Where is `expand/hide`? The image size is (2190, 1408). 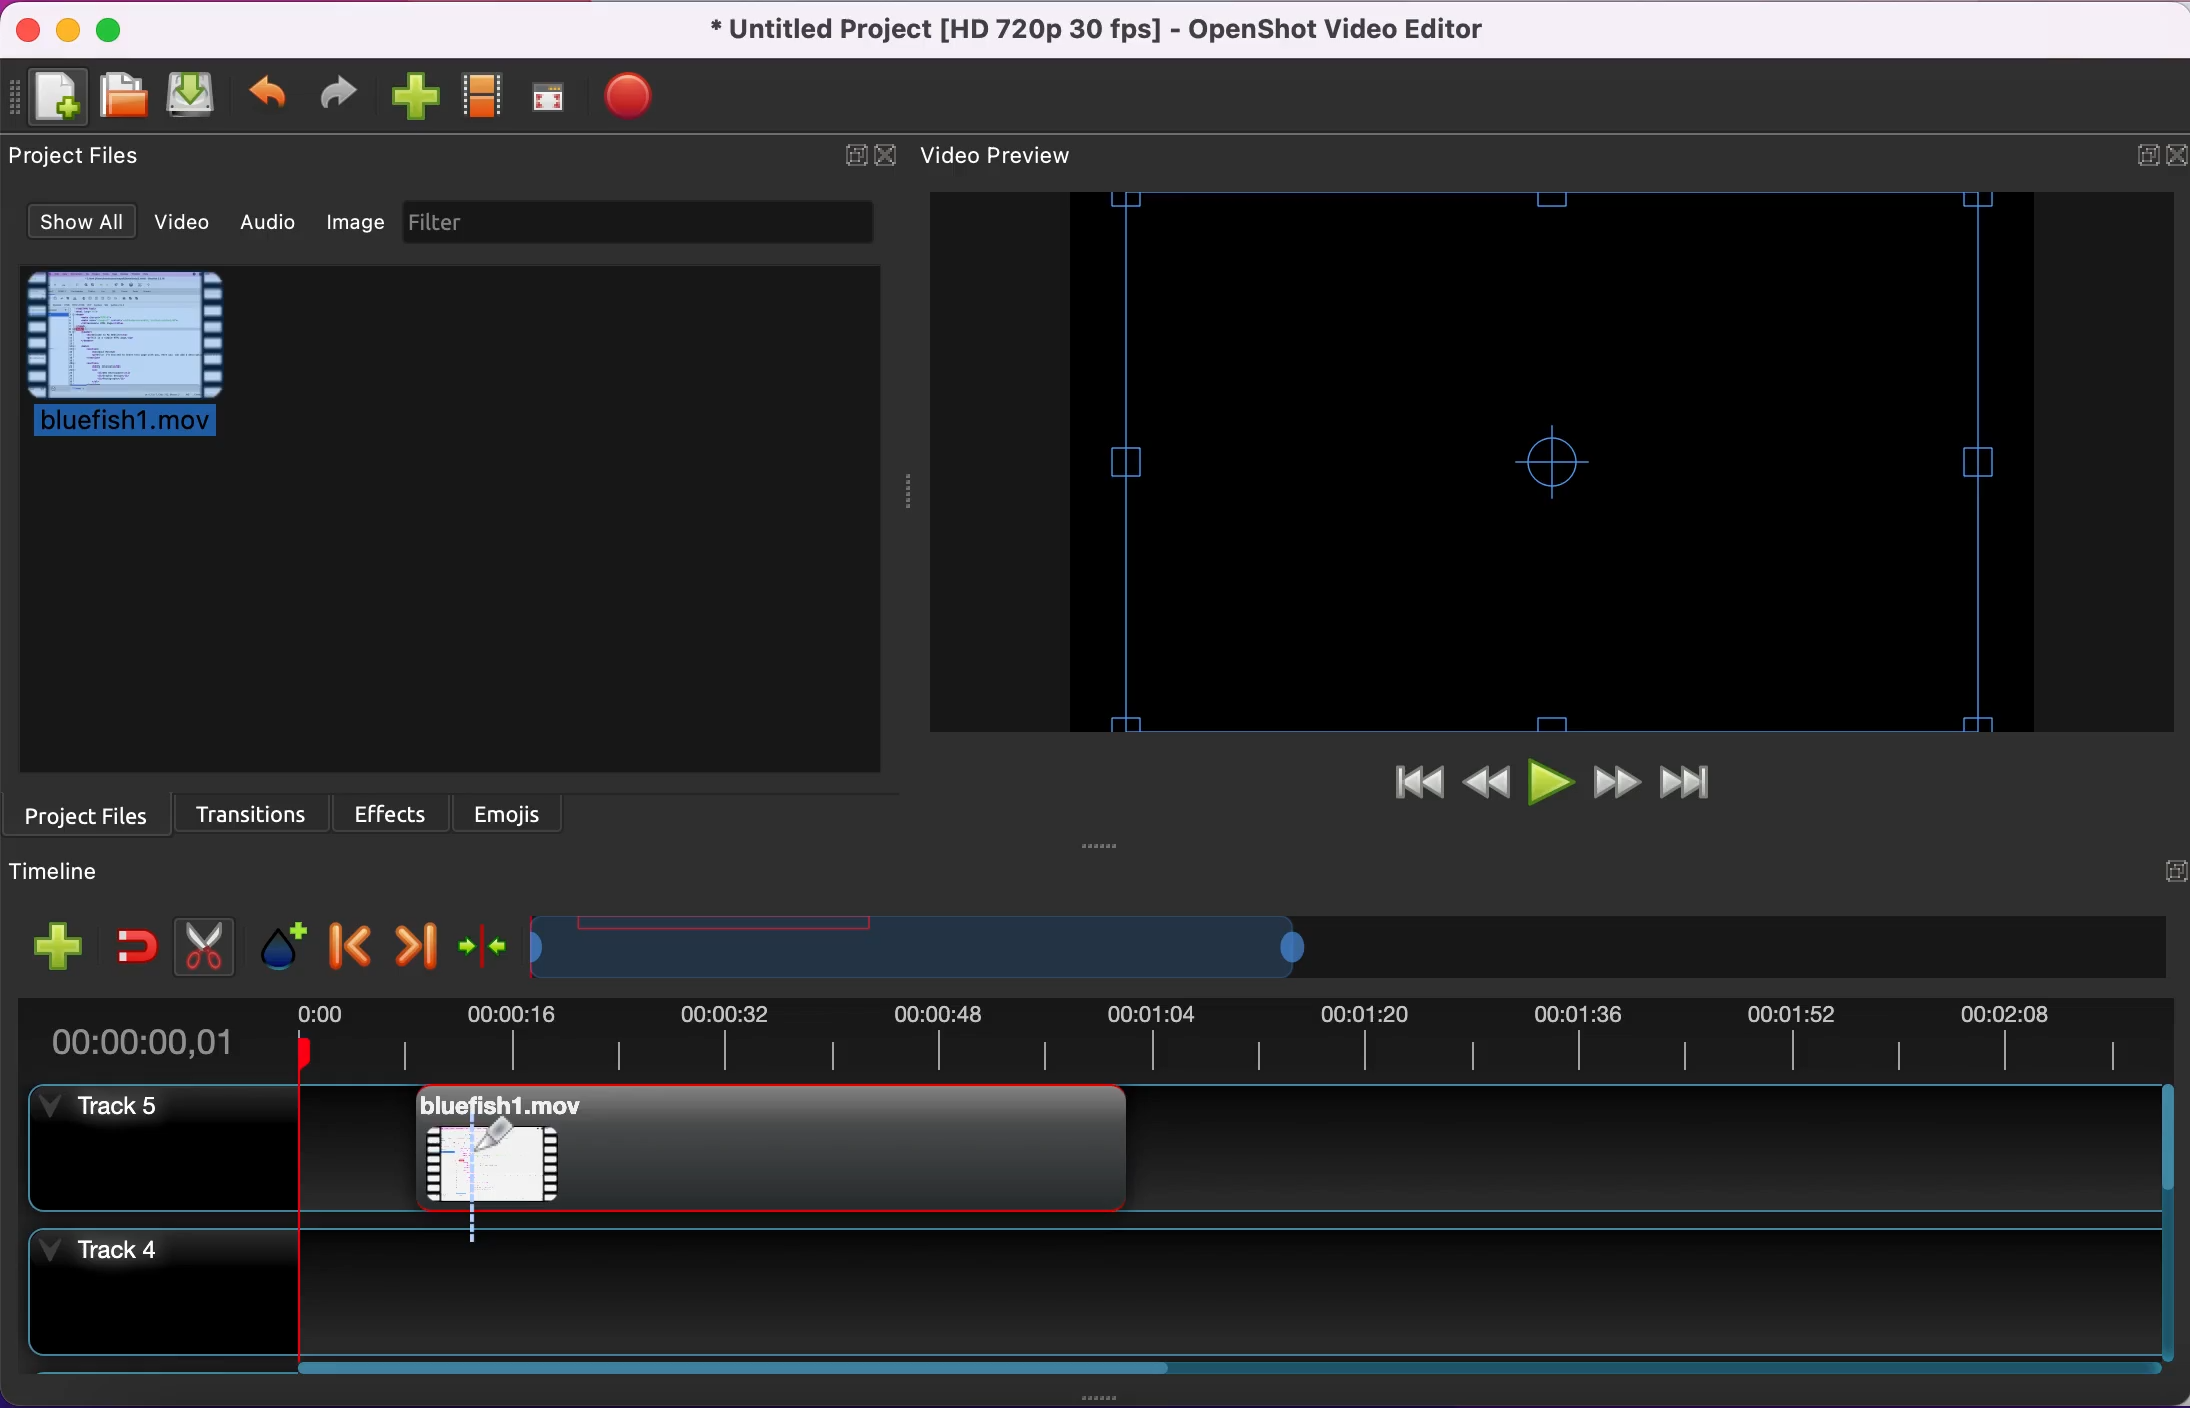
expand/hide is located at coordinates (2135, 155).